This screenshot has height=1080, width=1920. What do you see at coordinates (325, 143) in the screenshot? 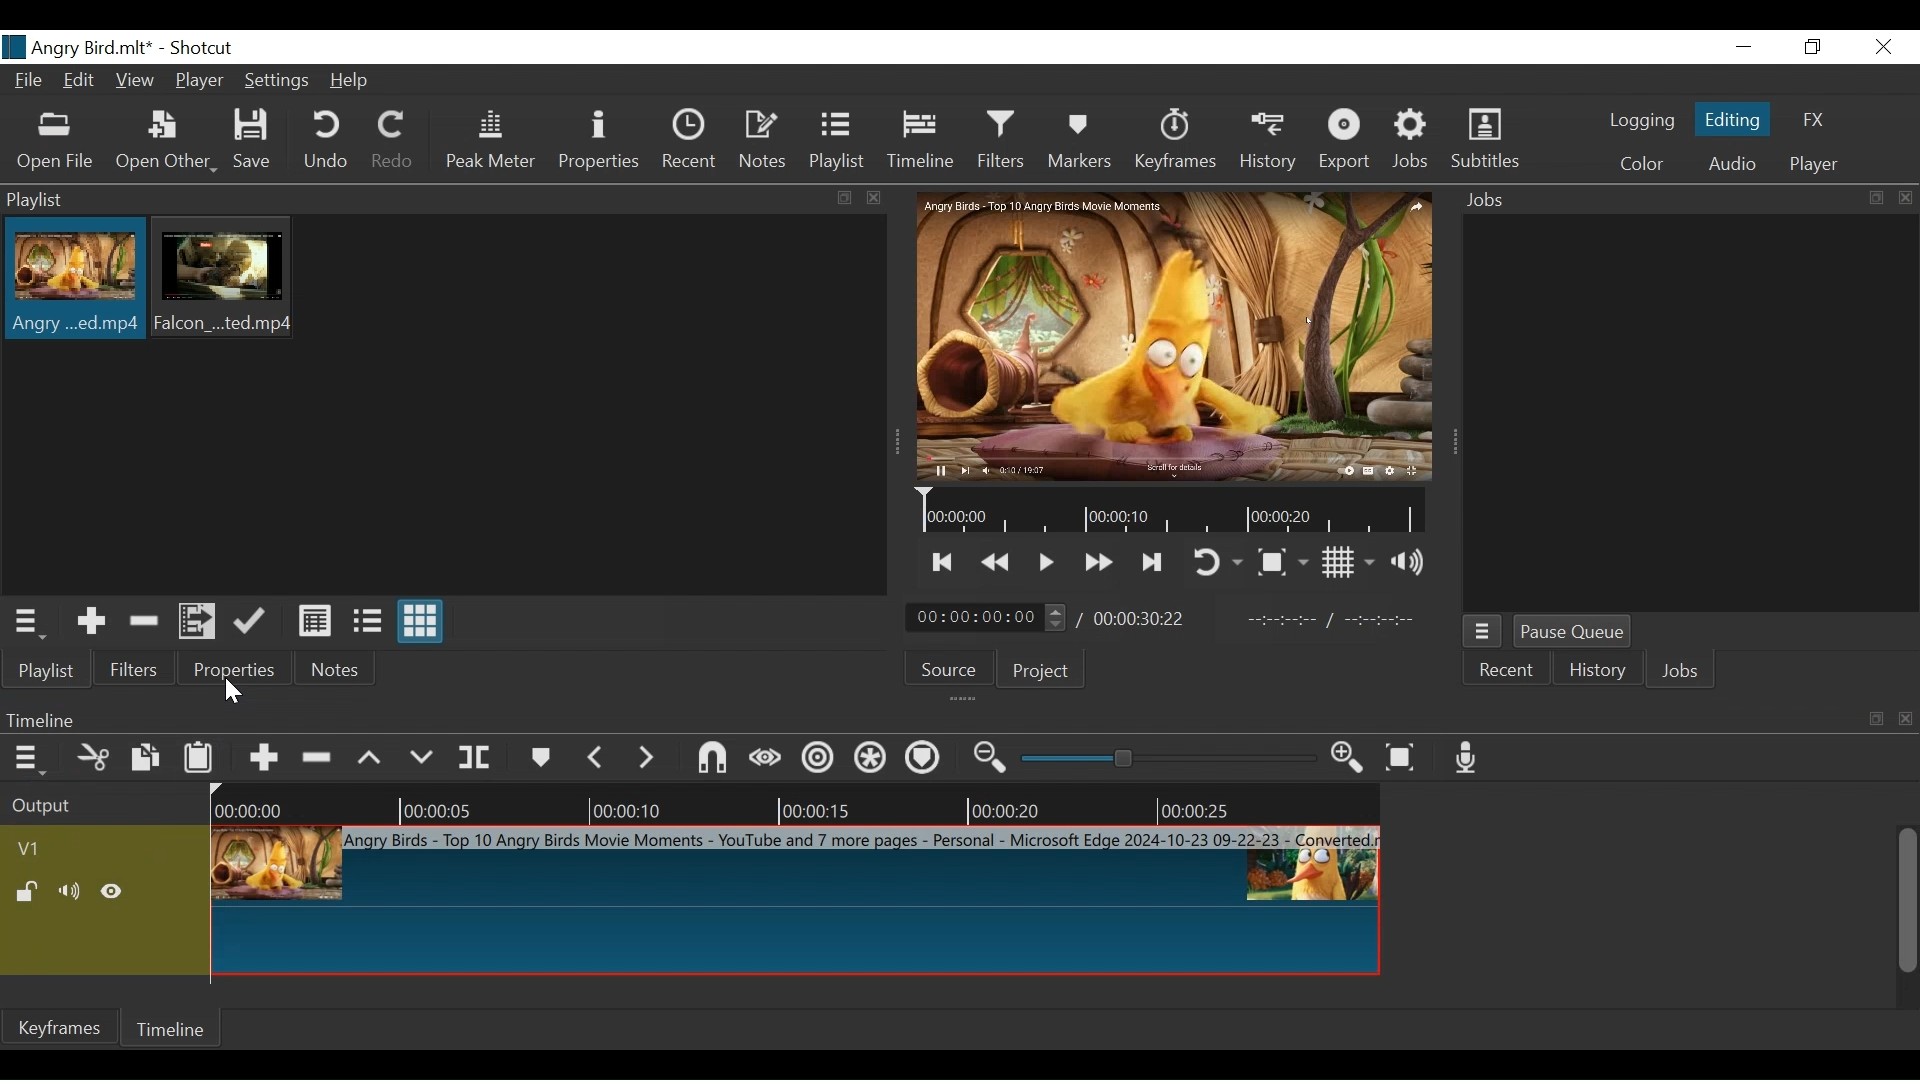
I see `Undo` at bounding box center [325, 143].